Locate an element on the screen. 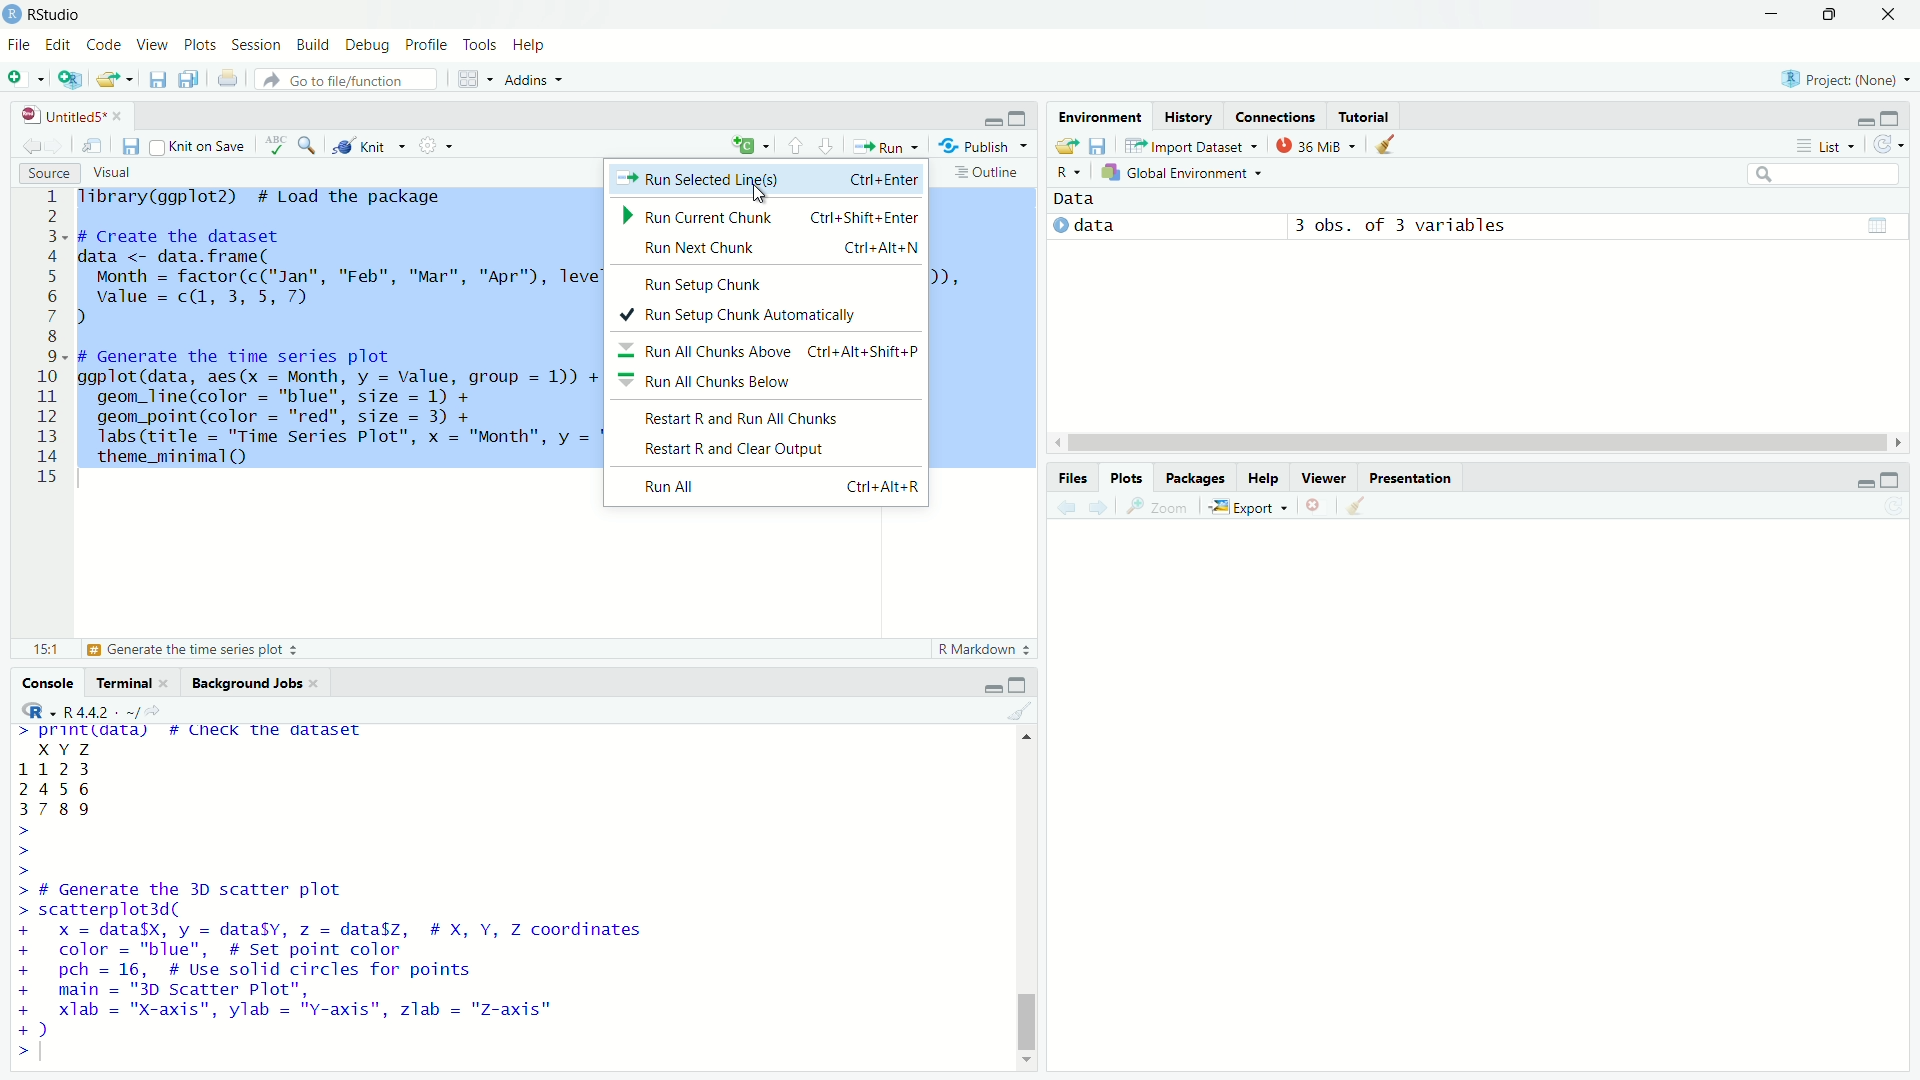 The image size is (1920, 1080). clear console is located at coordinates (1019, 711).